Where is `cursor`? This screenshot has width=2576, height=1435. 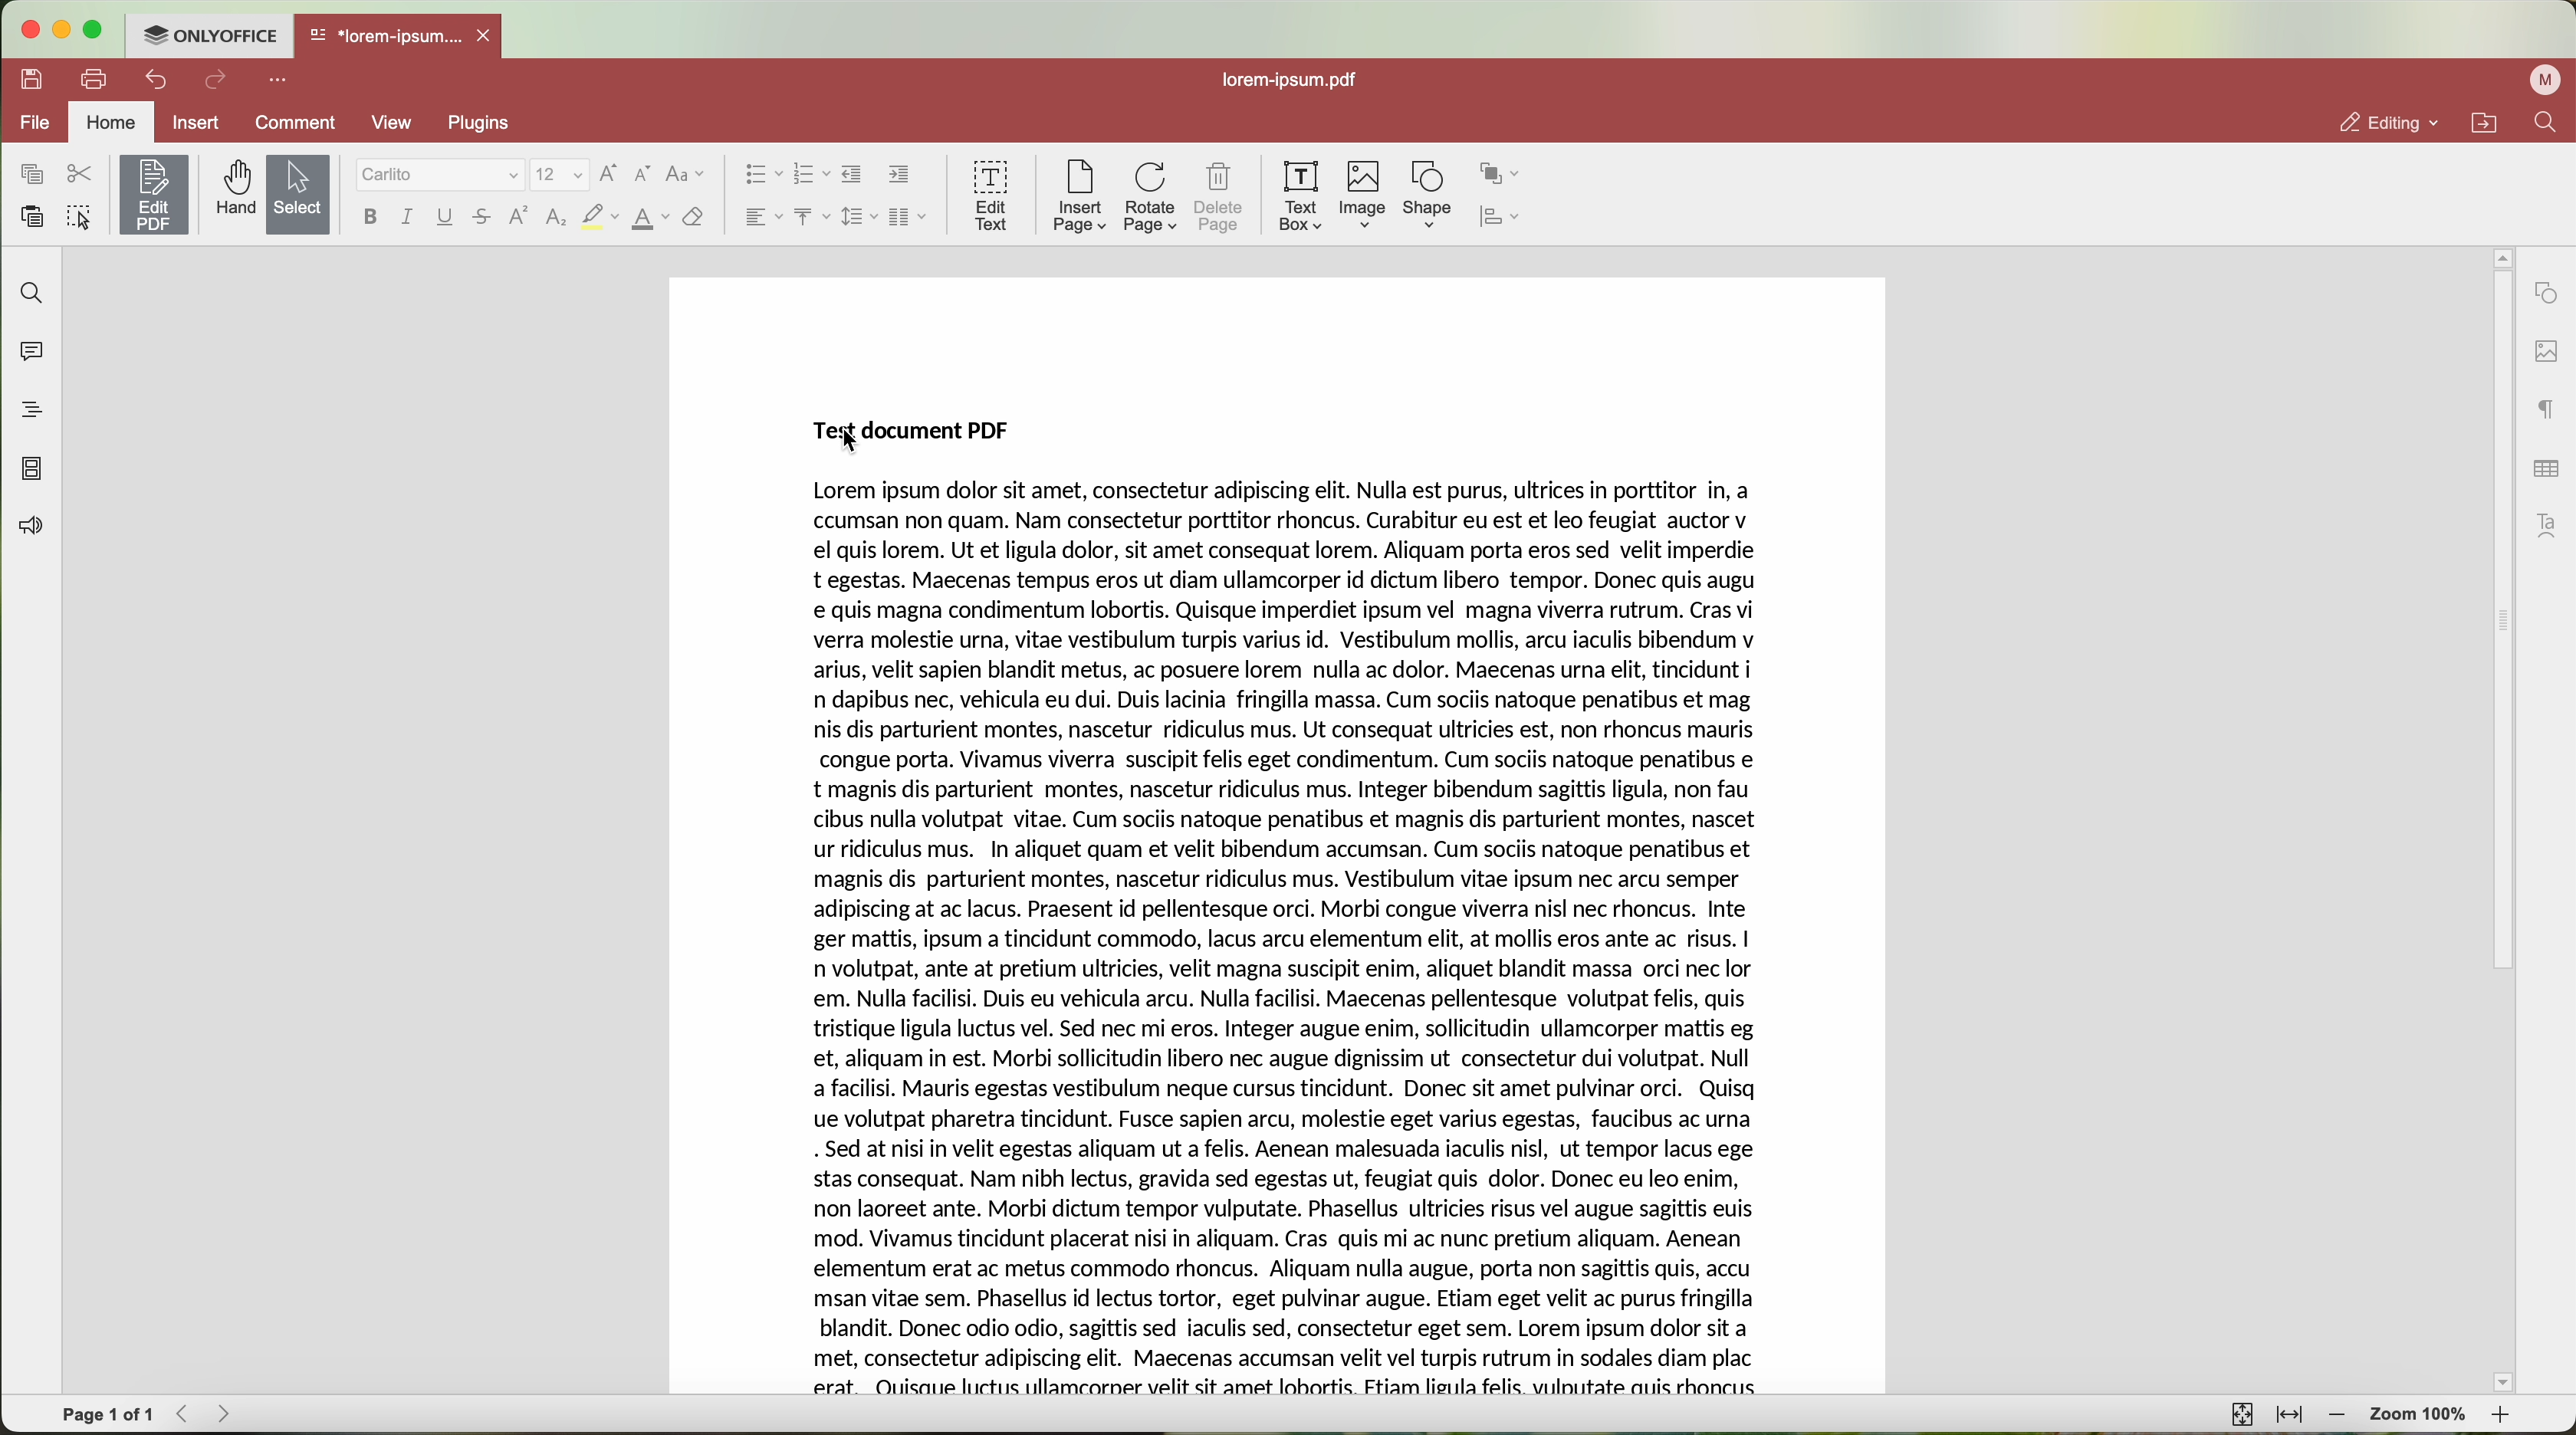
cursor is located at coordinates (852, 445).